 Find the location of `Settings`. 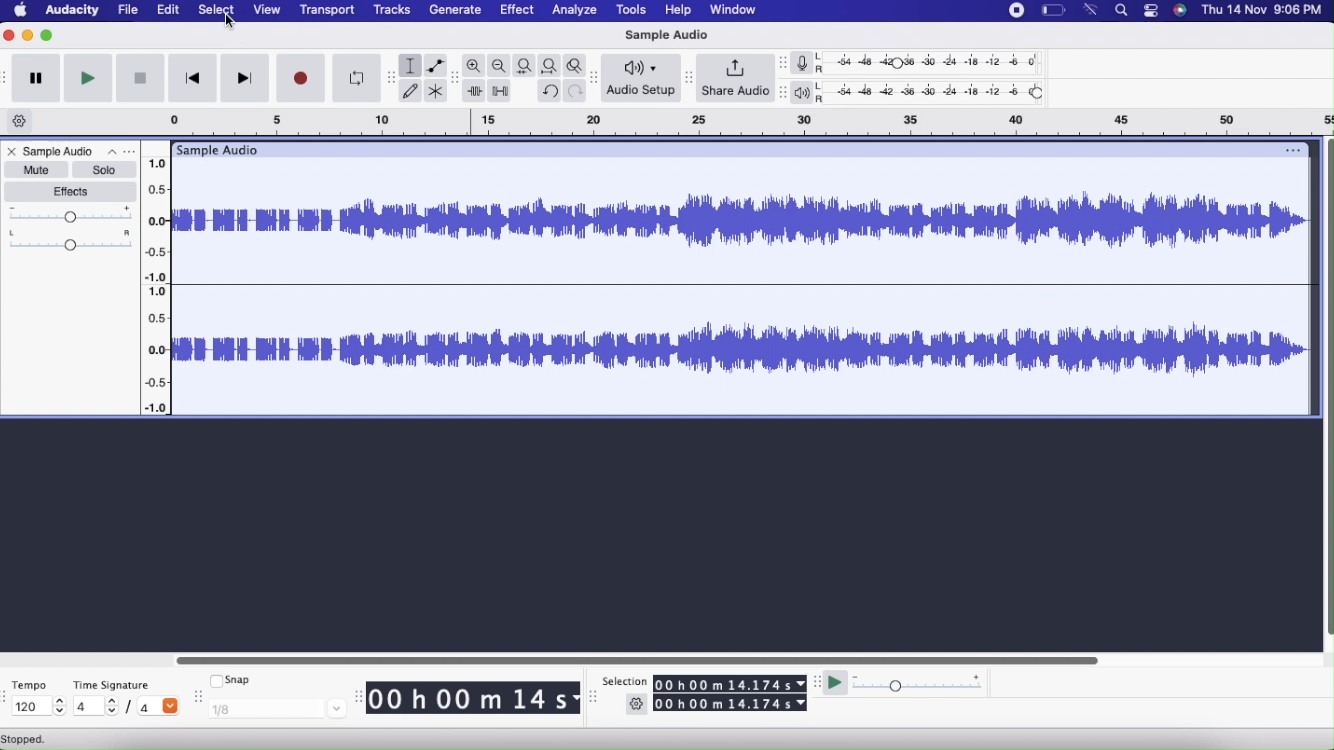

Settings is located at coordinates (637, 706).